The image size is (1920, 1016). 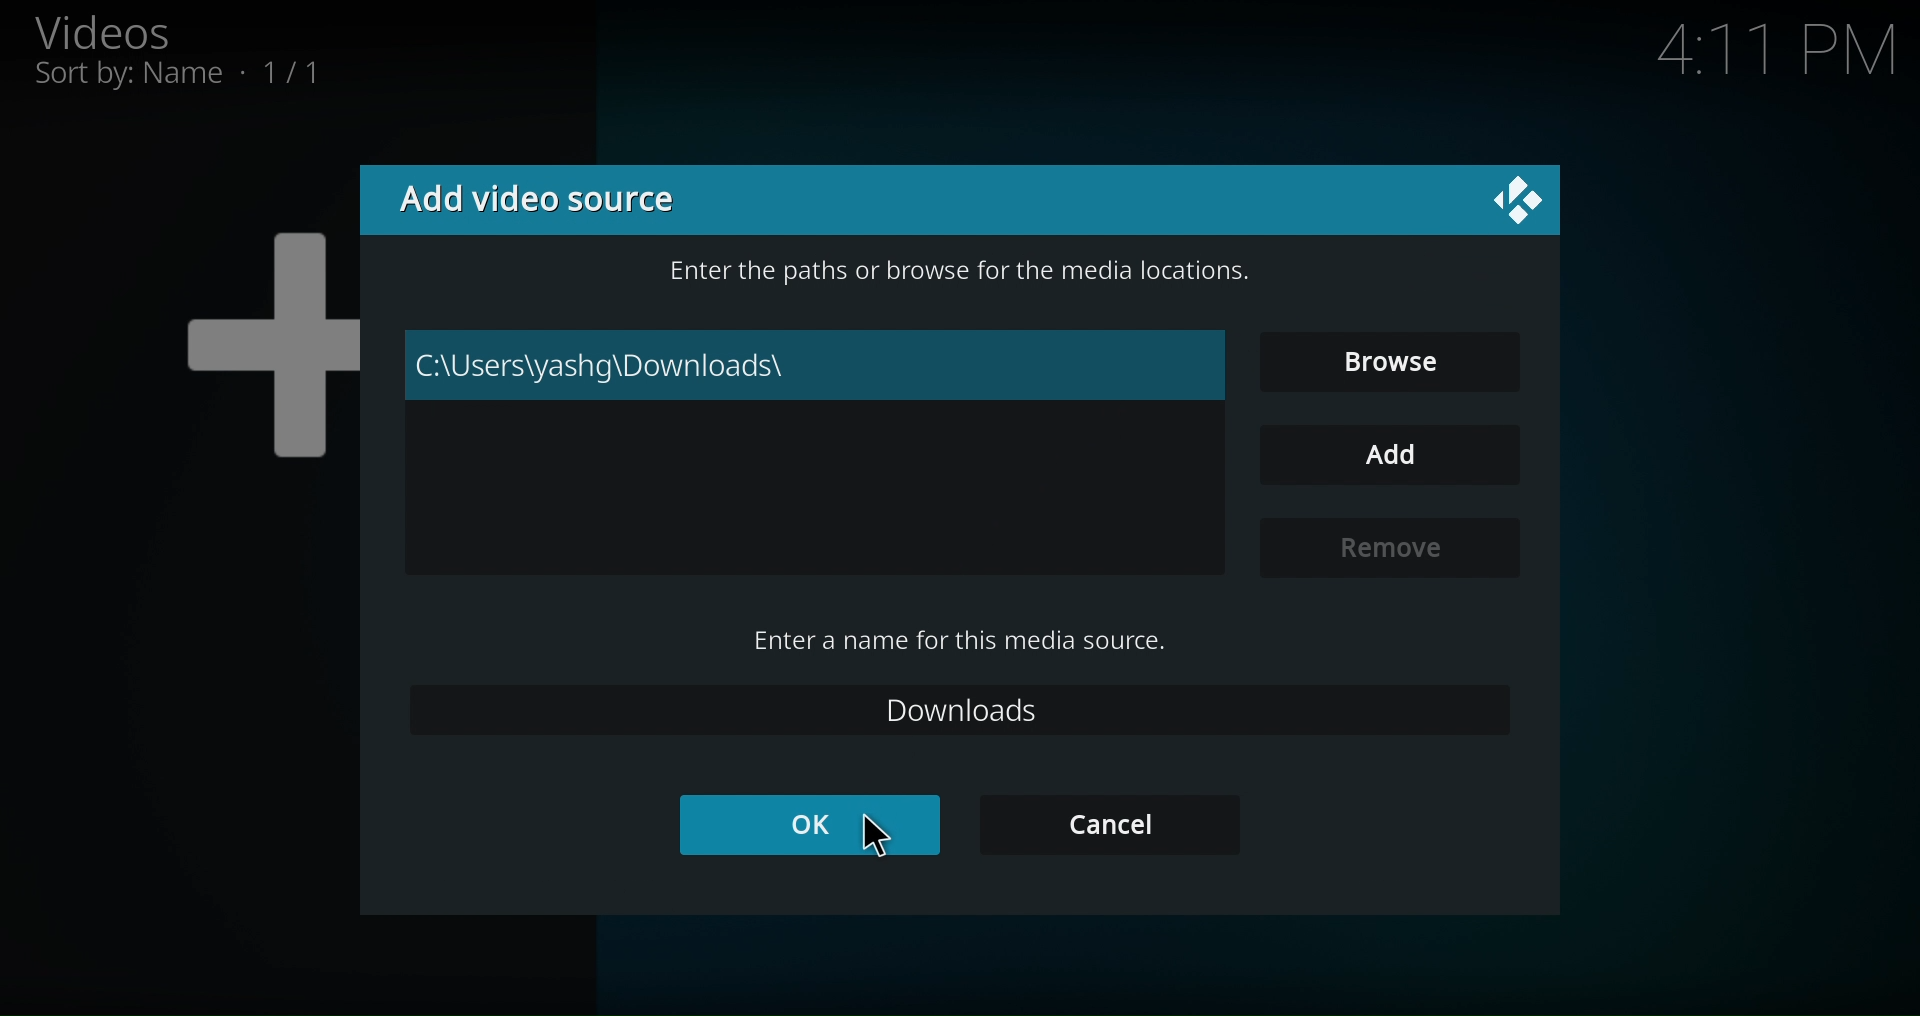 What do you see at coordinates (804, 824) in the screenshot?
I see `Ok` at bounding box center [804, 824].